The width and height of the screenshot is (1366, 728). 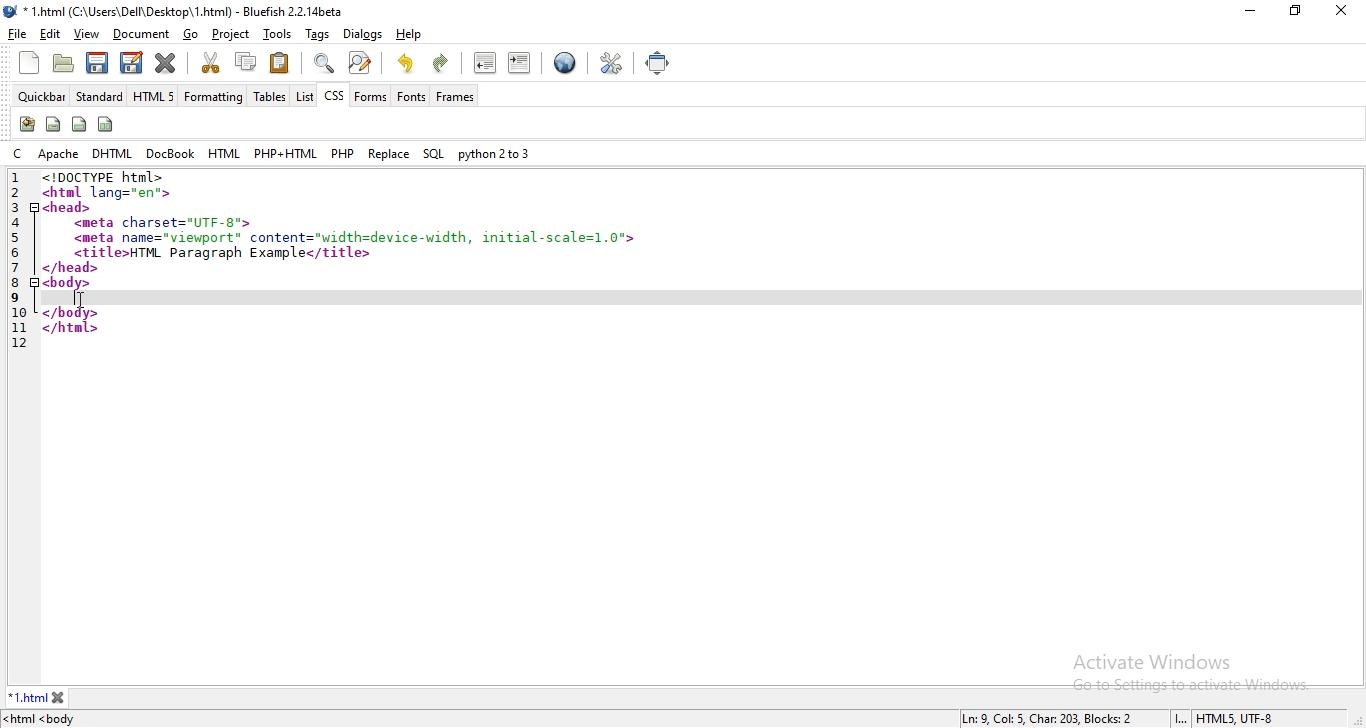 What do you see at coordinates (59, 697) in the screenshot?
I see `close` at bounding box center [59, 697].